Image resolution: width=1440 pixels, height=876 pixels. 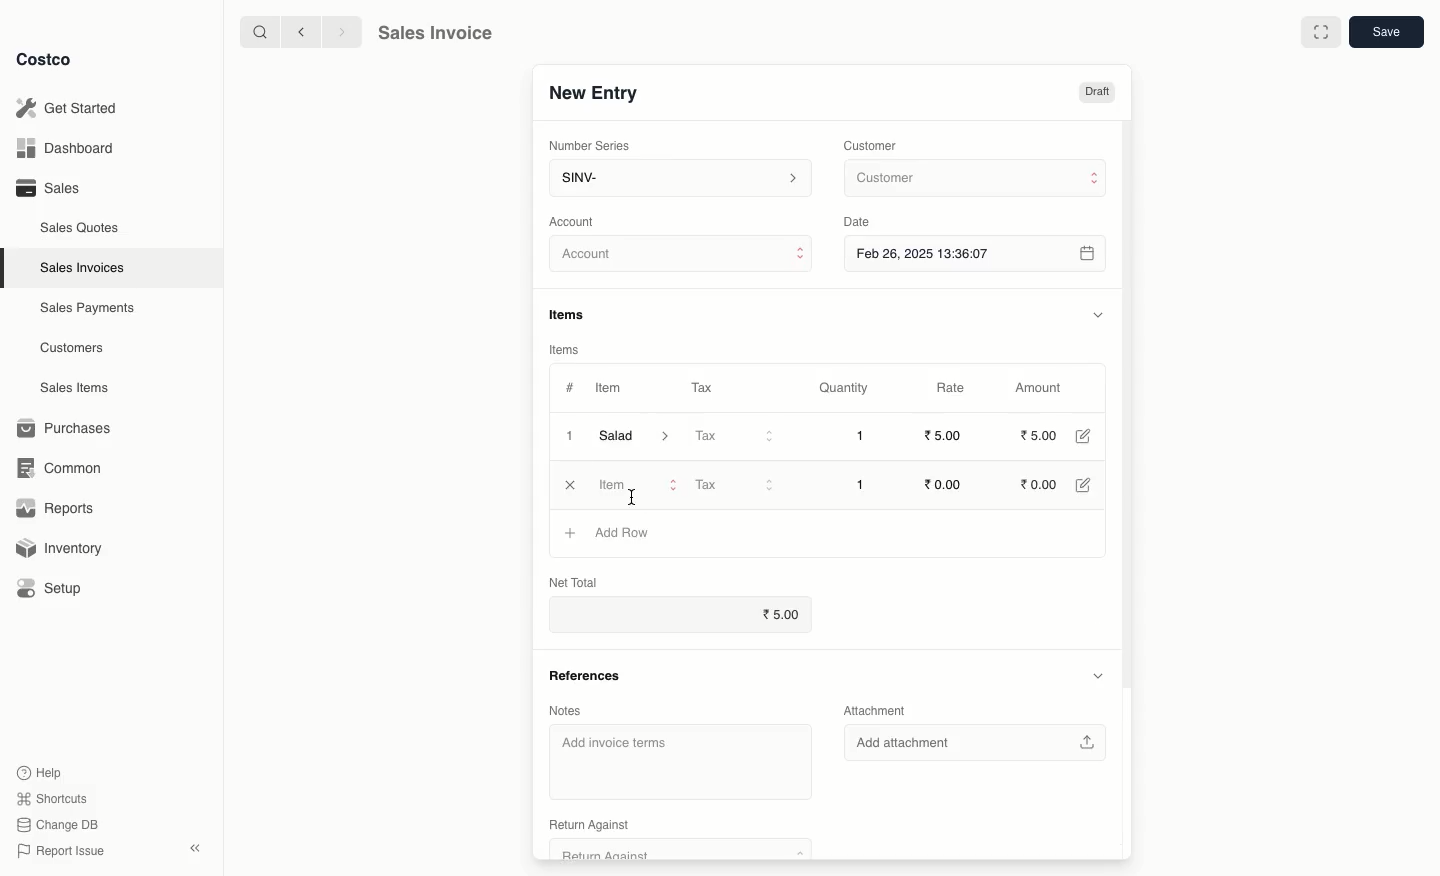 What do you see at coordinates (57, 588) in the screenshot?
I see `Setup` at bounding box center [57, 588].